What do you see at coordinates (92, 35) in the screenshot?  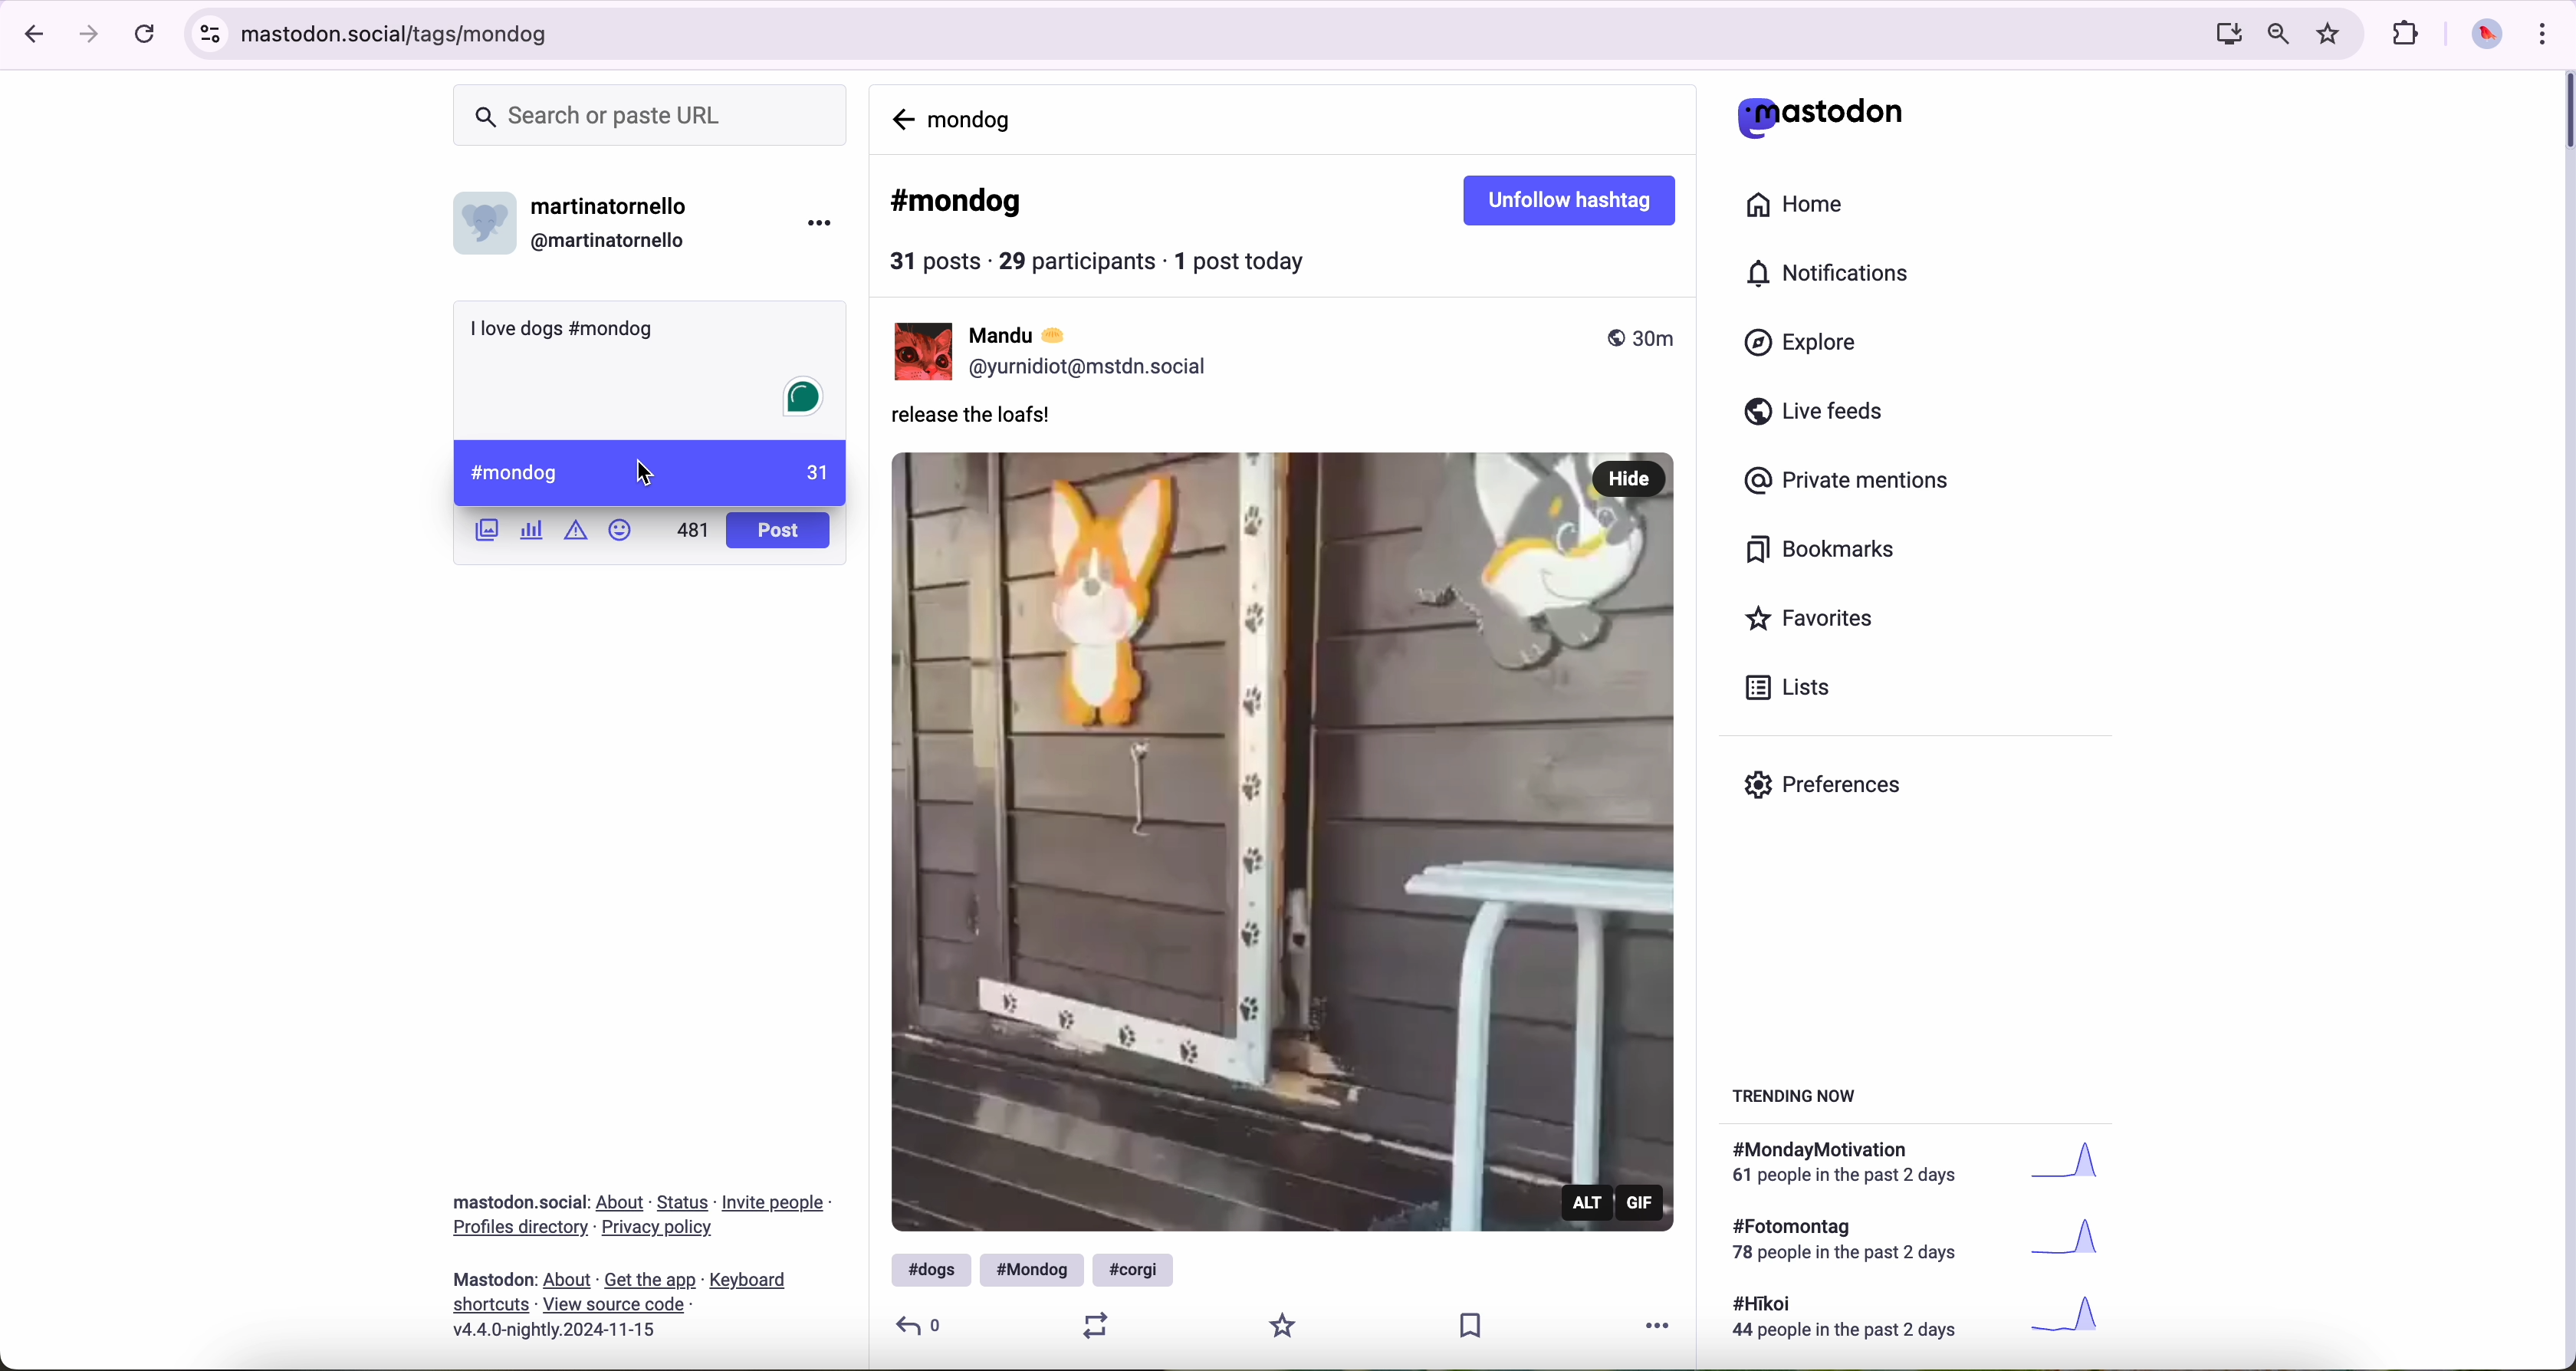 I see `navigate foward` at bounding box center [92, 35].